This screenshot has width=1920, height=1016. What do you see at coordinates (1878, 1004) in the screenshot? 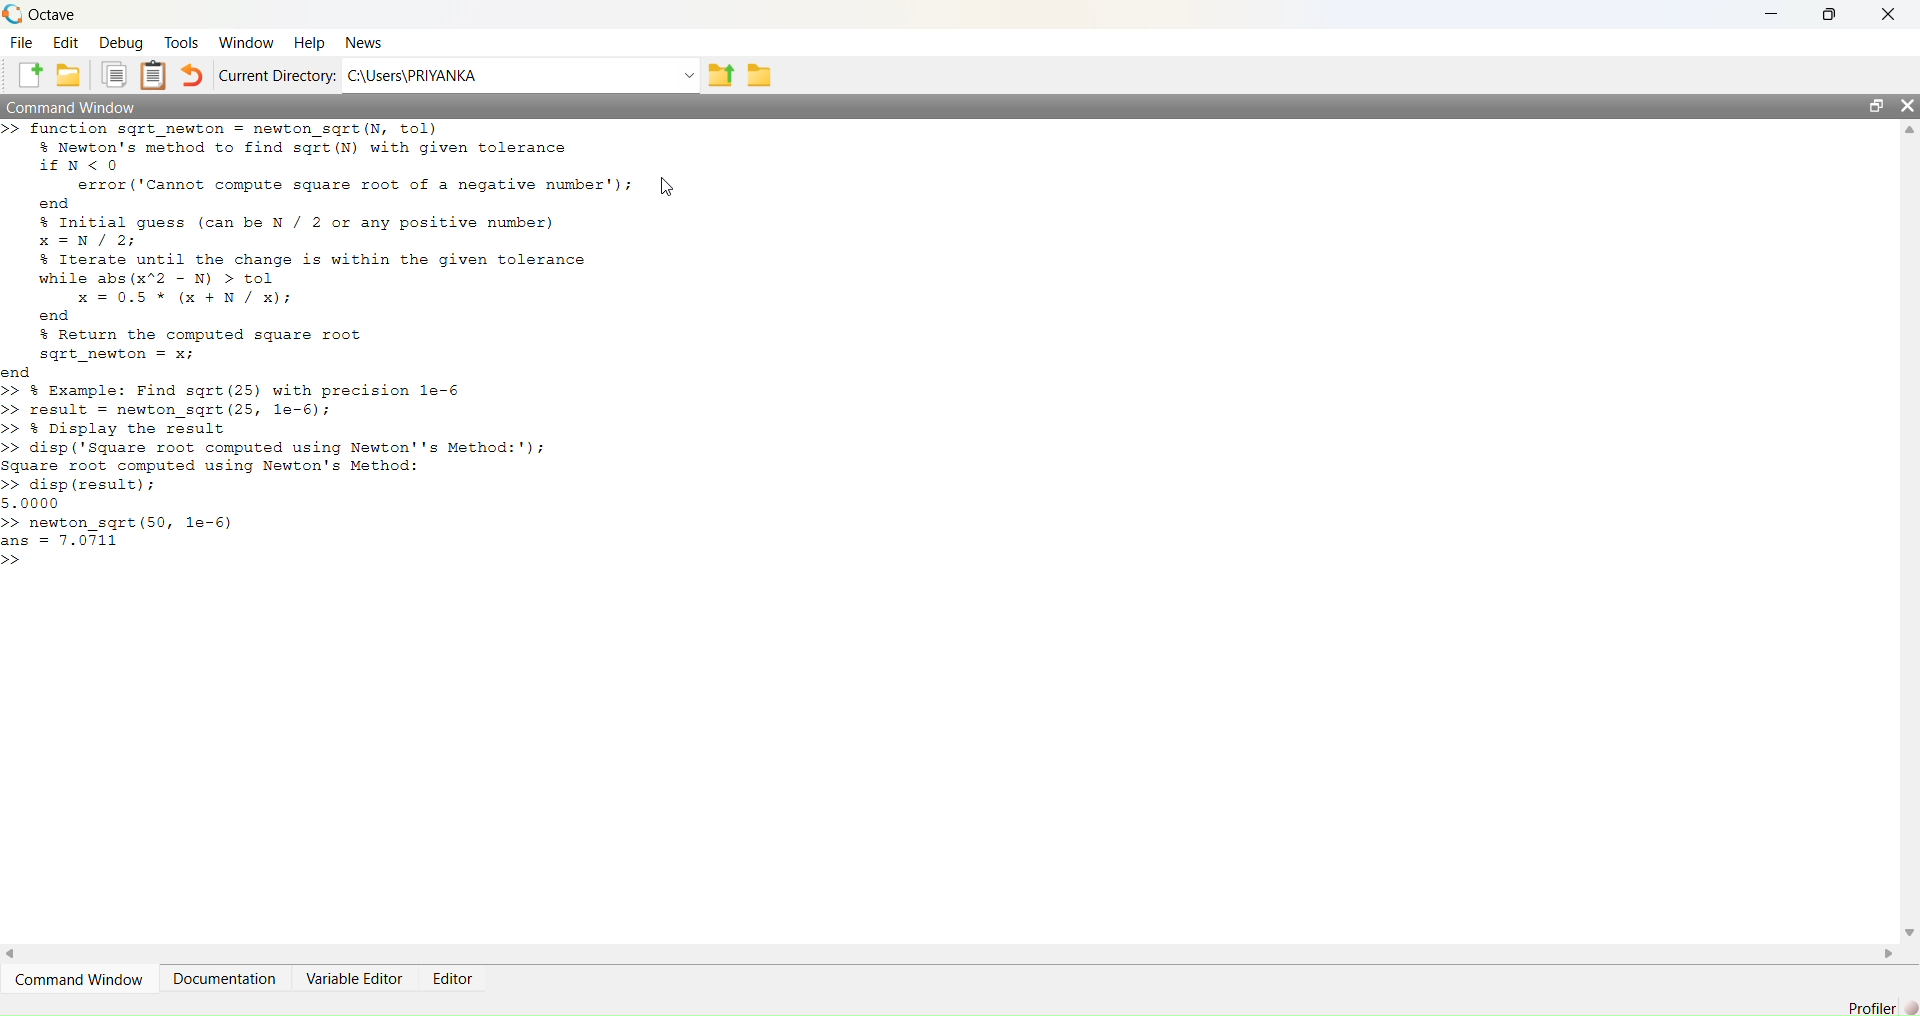
I see `Profiler` at bounding box center [1878, 1004].